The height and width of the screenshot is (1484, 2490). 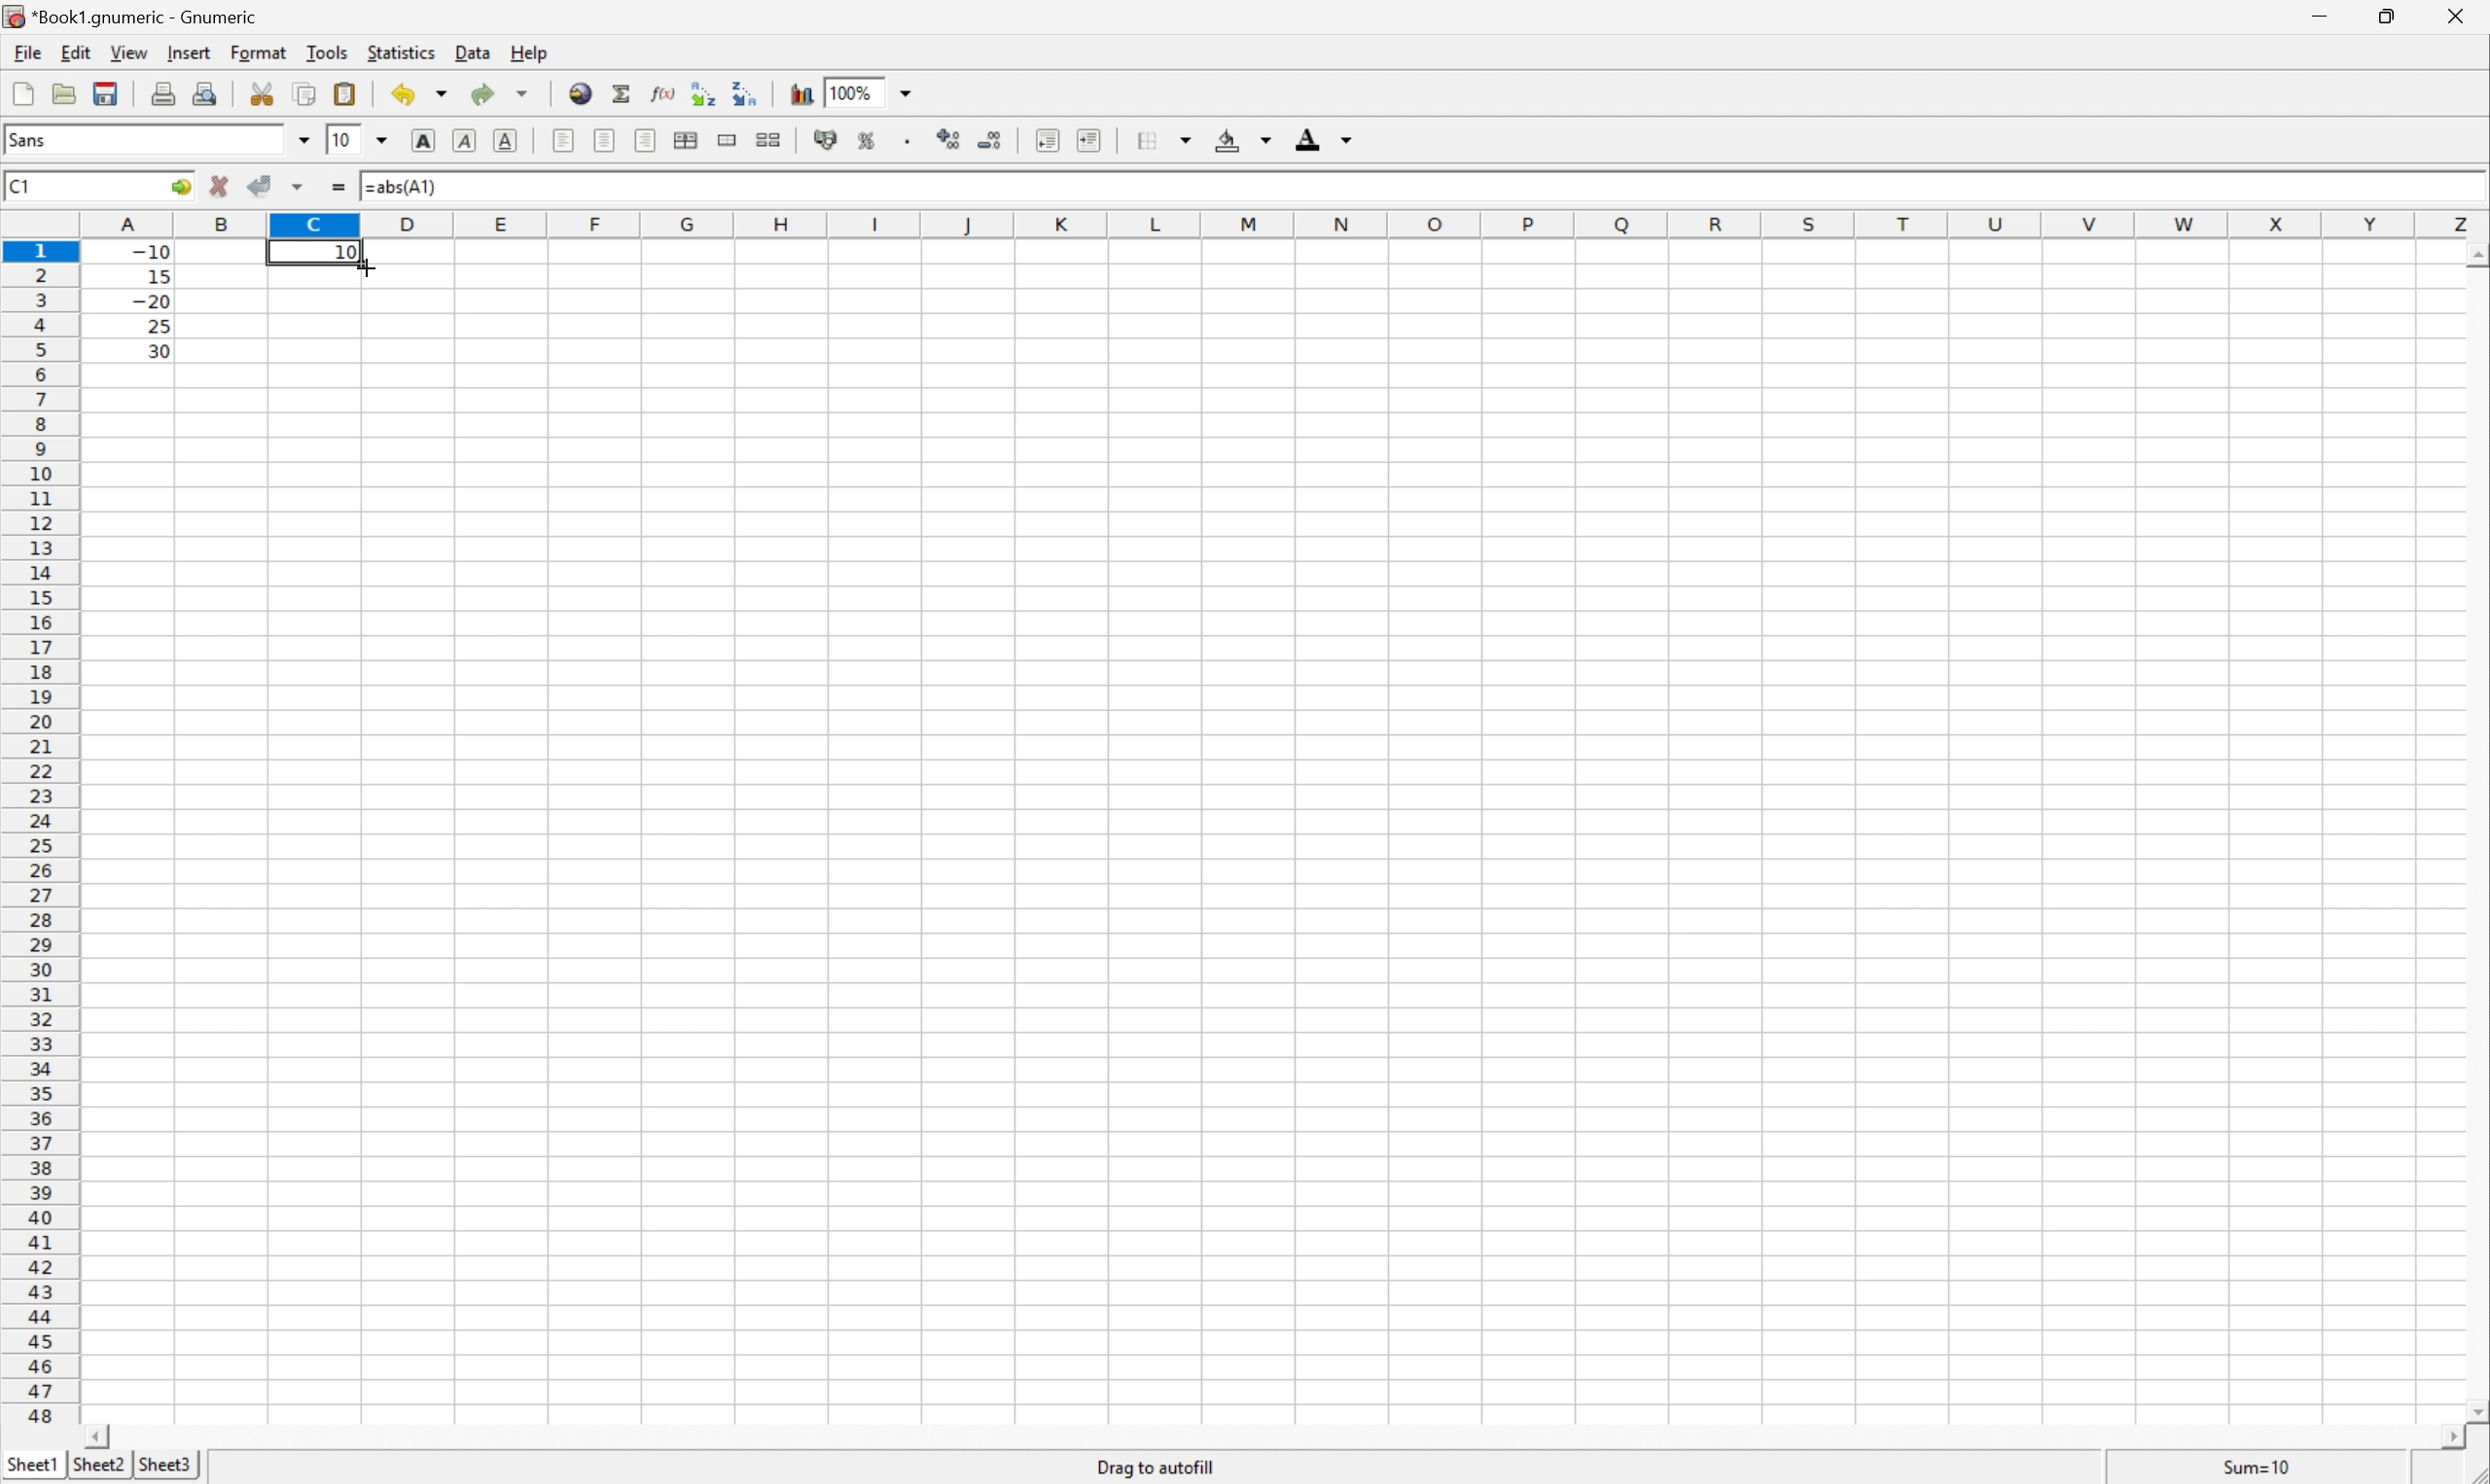 I want to click on Accept change in multiple cells, so click(x=302, y=187).